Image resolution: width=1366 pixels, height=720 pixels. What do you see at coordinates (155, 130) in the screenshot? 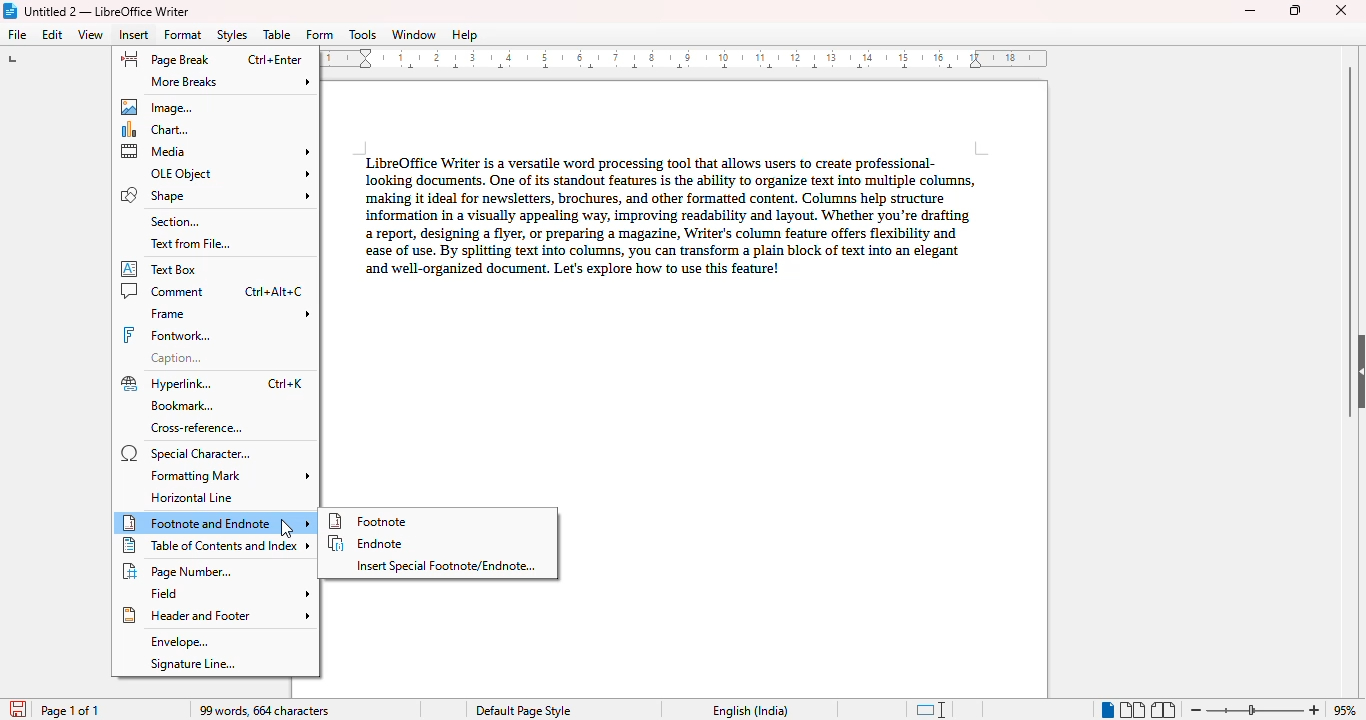
I see `chart` at bounding box center [155, 130].